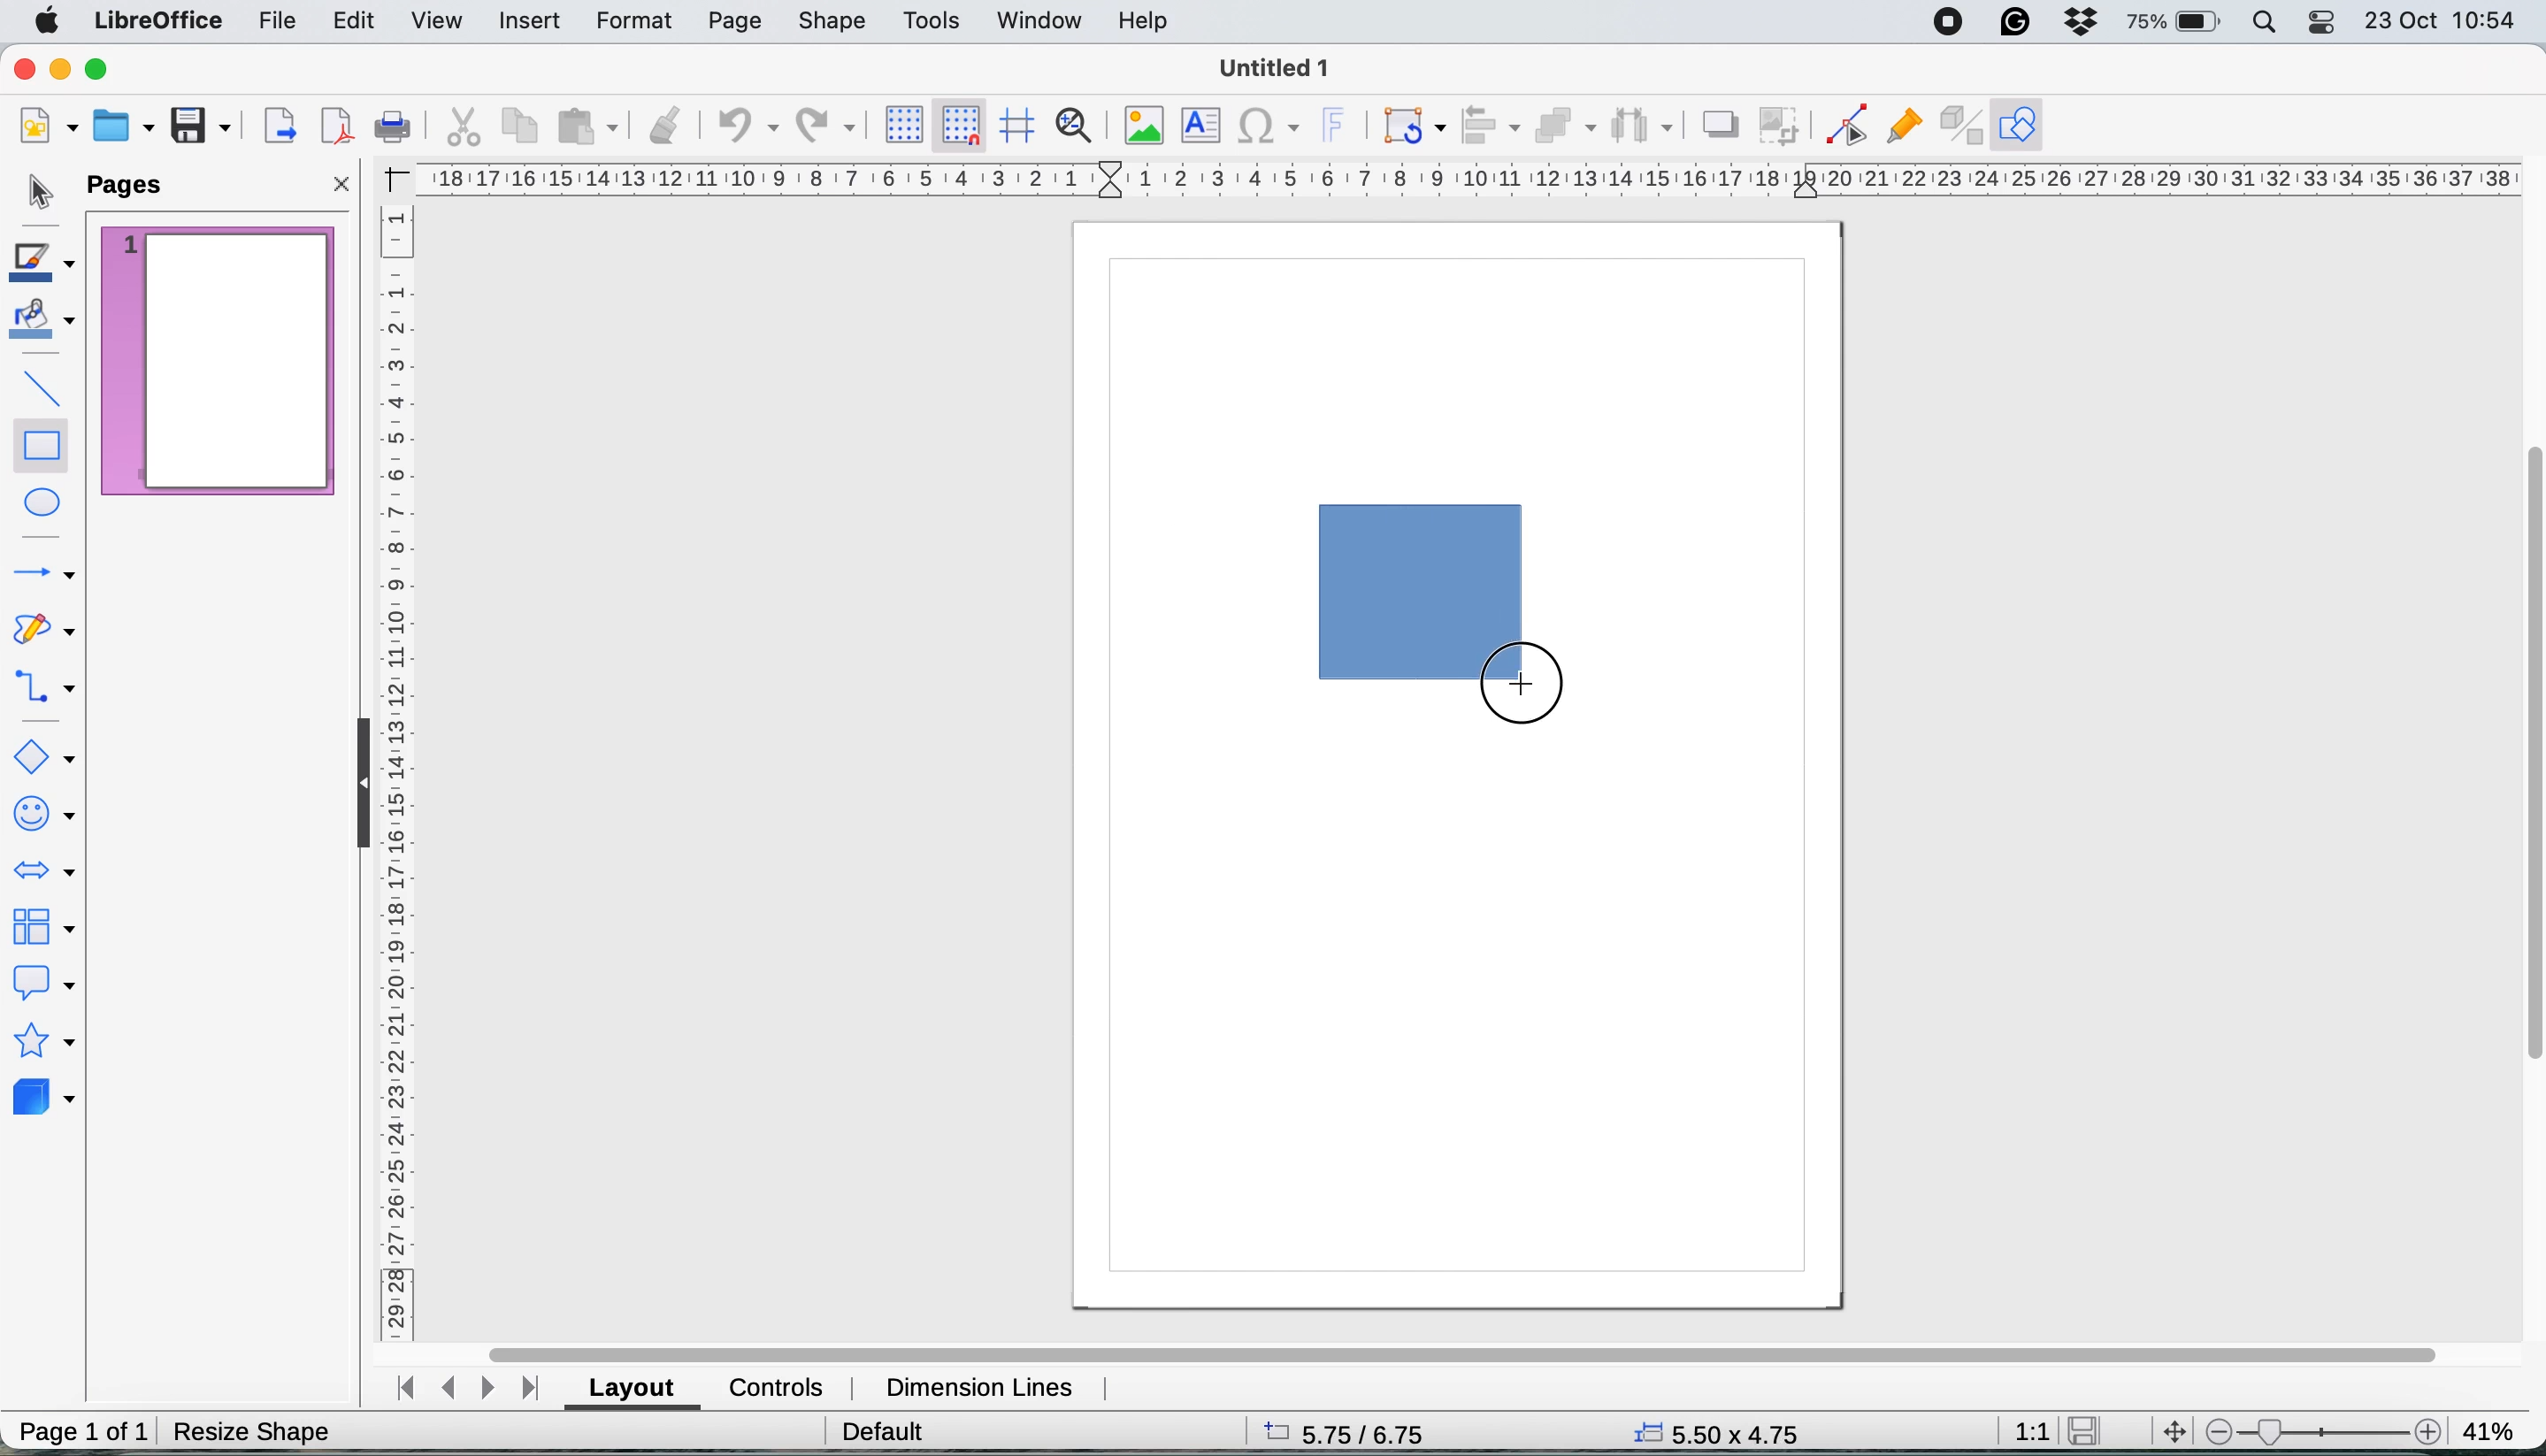 The height and width of the screenshot is (1456, 2546). I want to click on redp, so click(820, 128).